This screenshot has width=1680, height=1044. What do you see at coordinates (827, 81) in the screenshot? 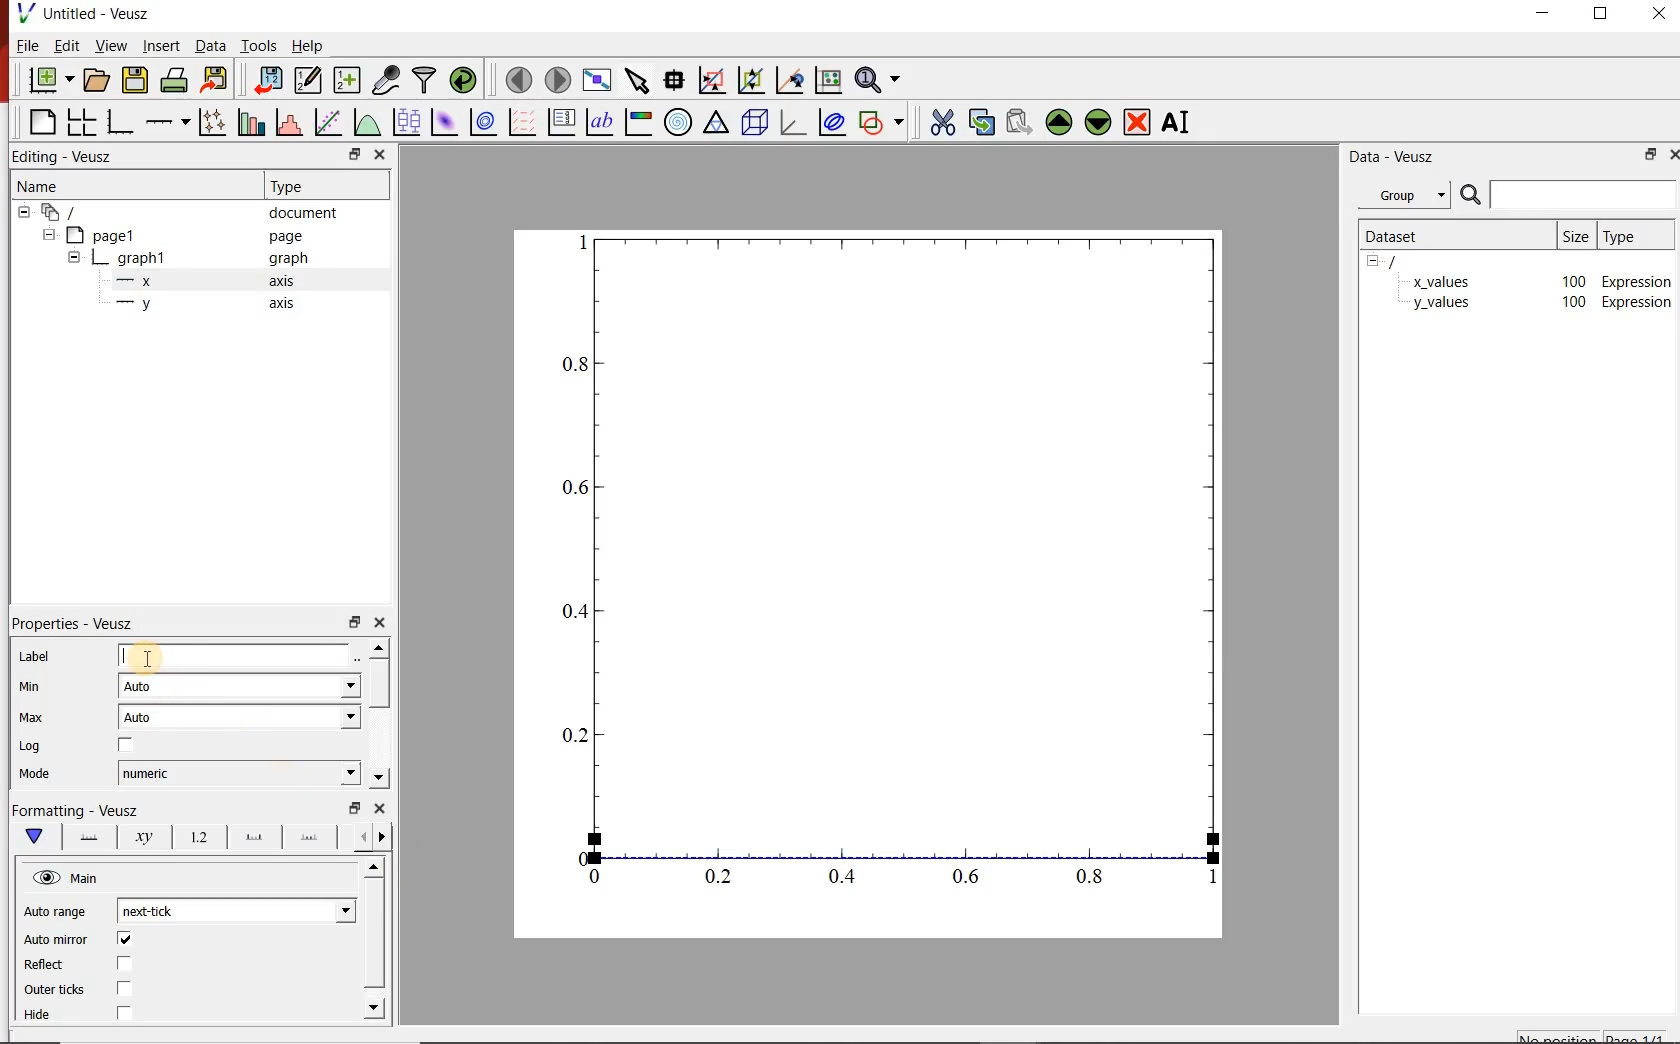
I see `click to reset graph axes` at bounding box center [827, 81].